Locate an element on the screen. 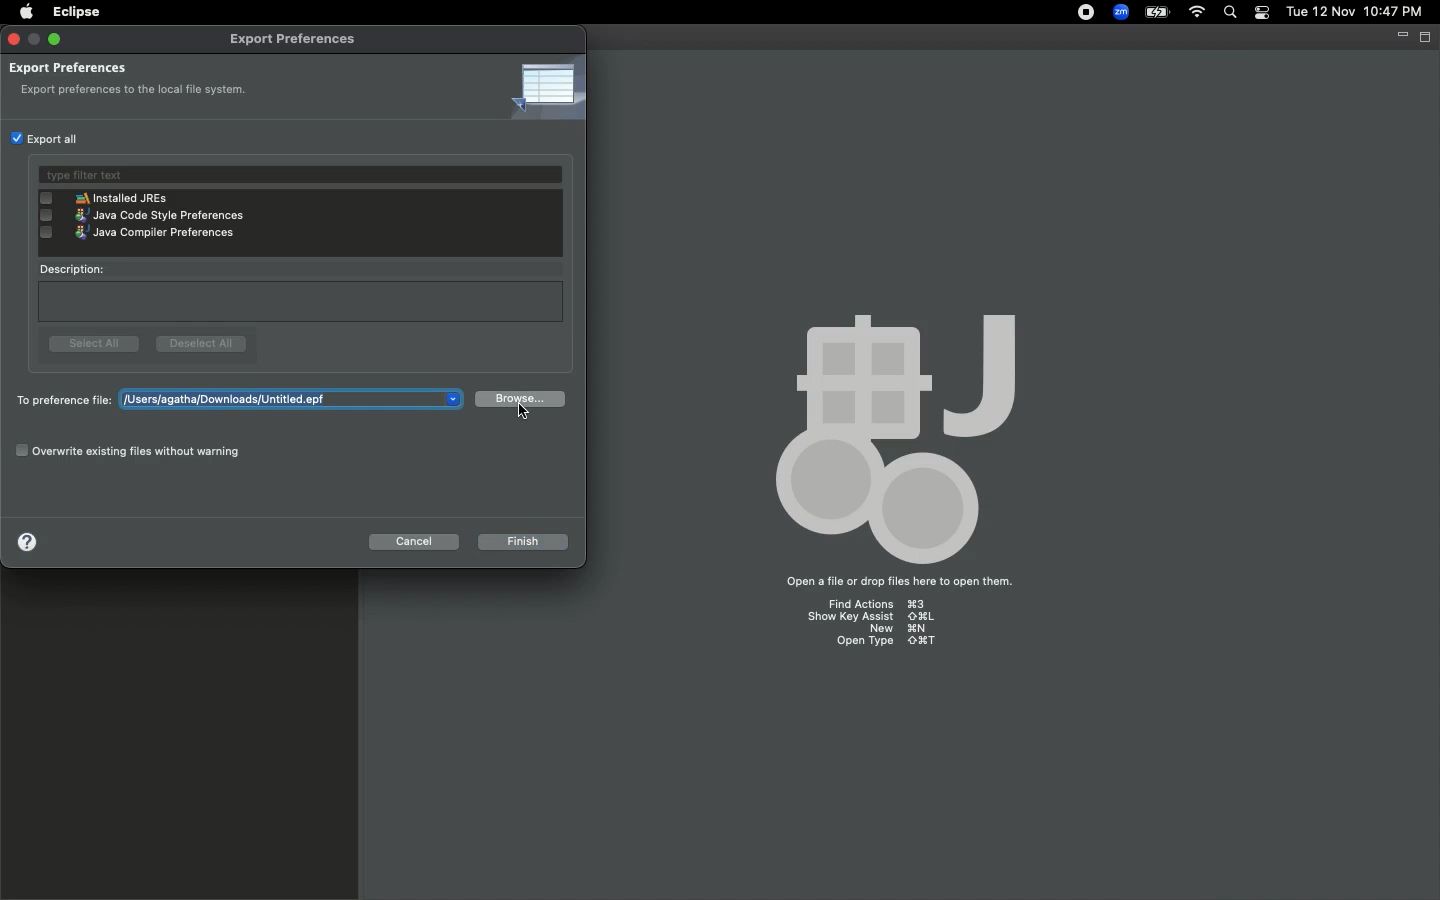 This screenshot has width=1440, height=900. Type filter text is located at coordinates (301, 175).